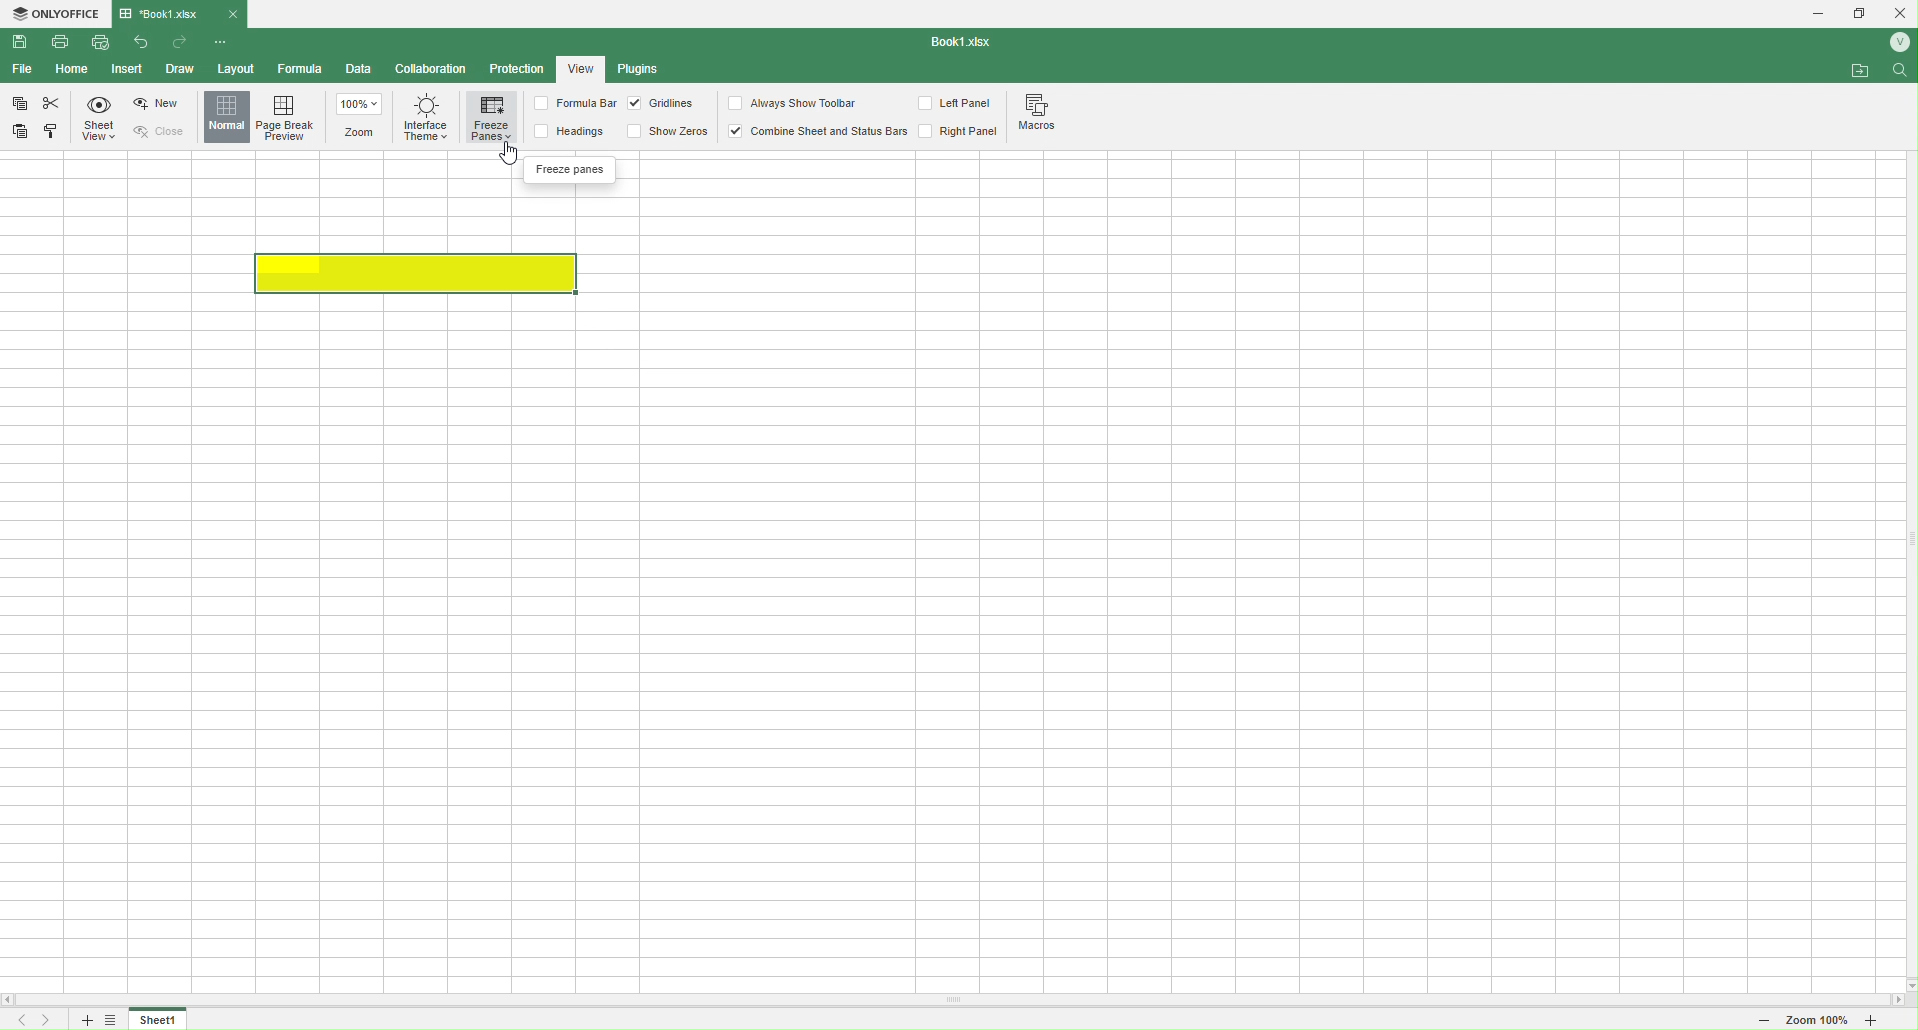  I want to click on Undo, so click(145, 45).